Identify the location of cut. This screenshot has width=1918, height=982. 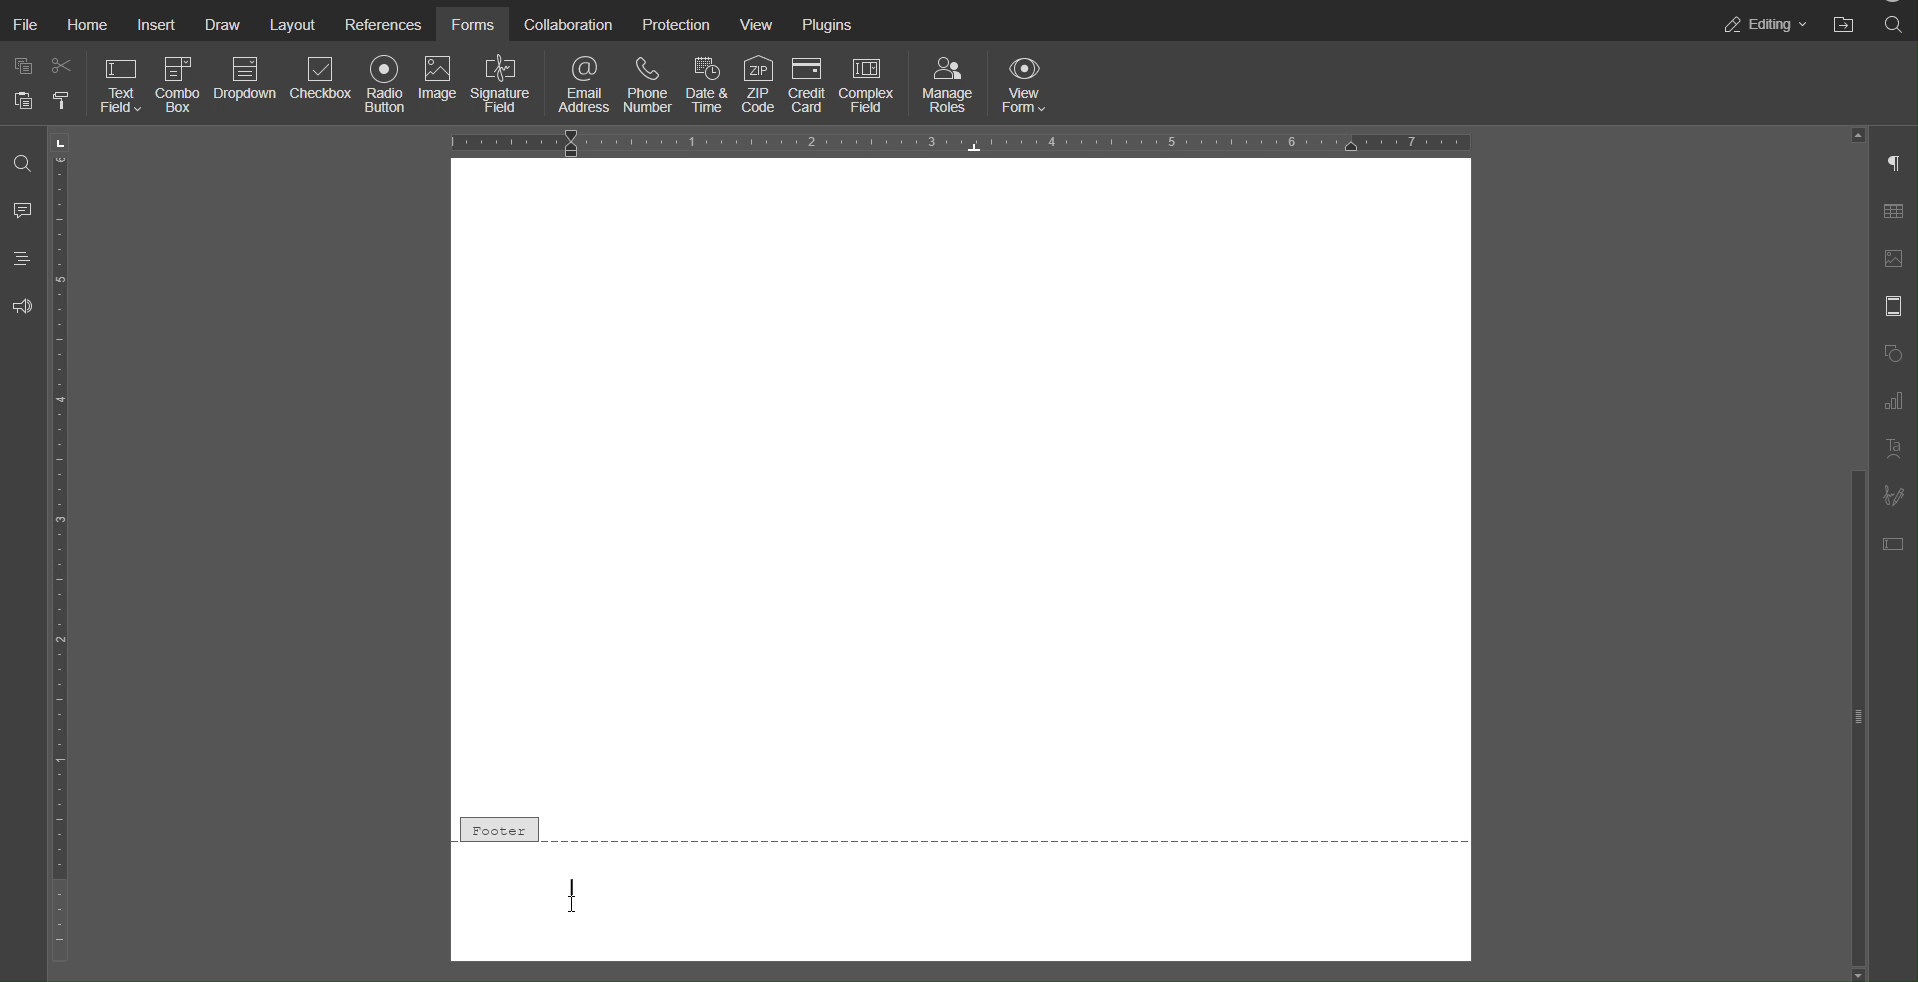
(63, 70).